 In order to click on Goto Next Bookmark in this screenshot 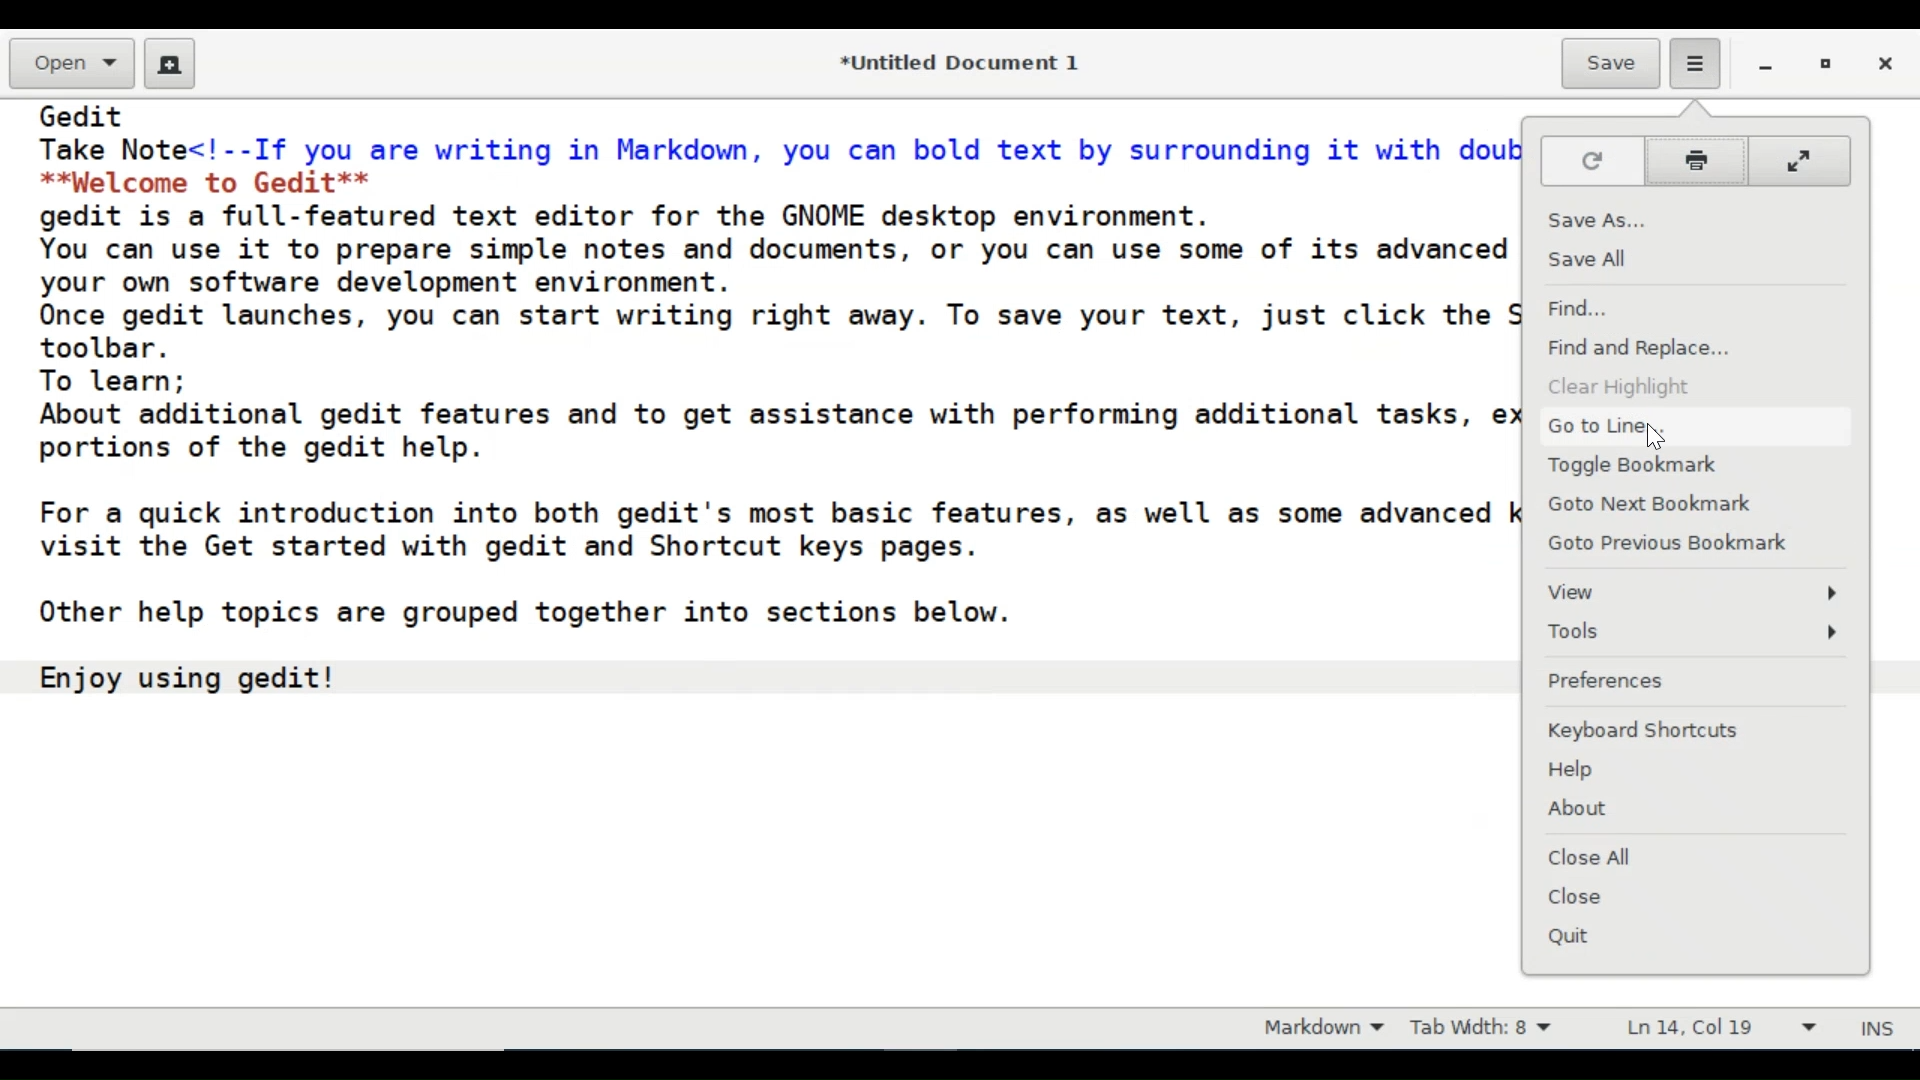, I will do `click(1649, 505)`.